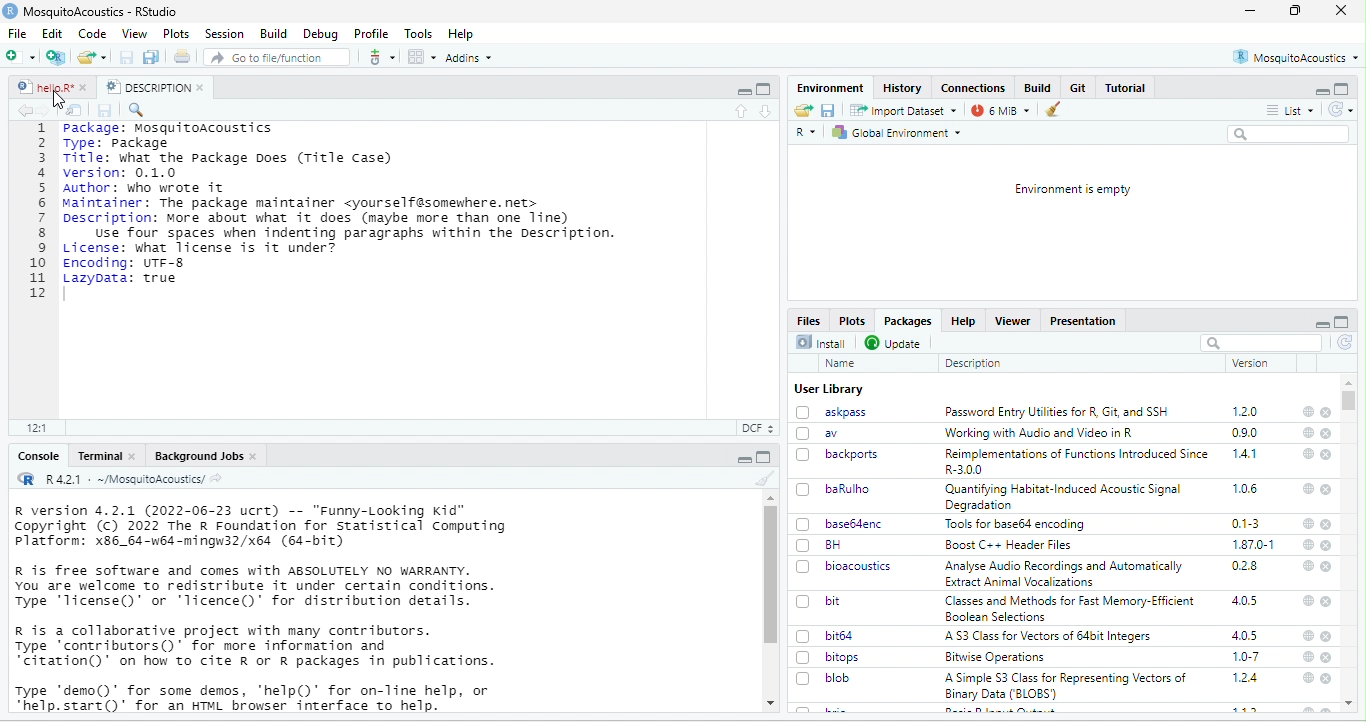 The height and width of the screenshot is (722, 1366). Describe the element at coordinates (1294, 10) in the screenshot. I see `full screen` at that location.